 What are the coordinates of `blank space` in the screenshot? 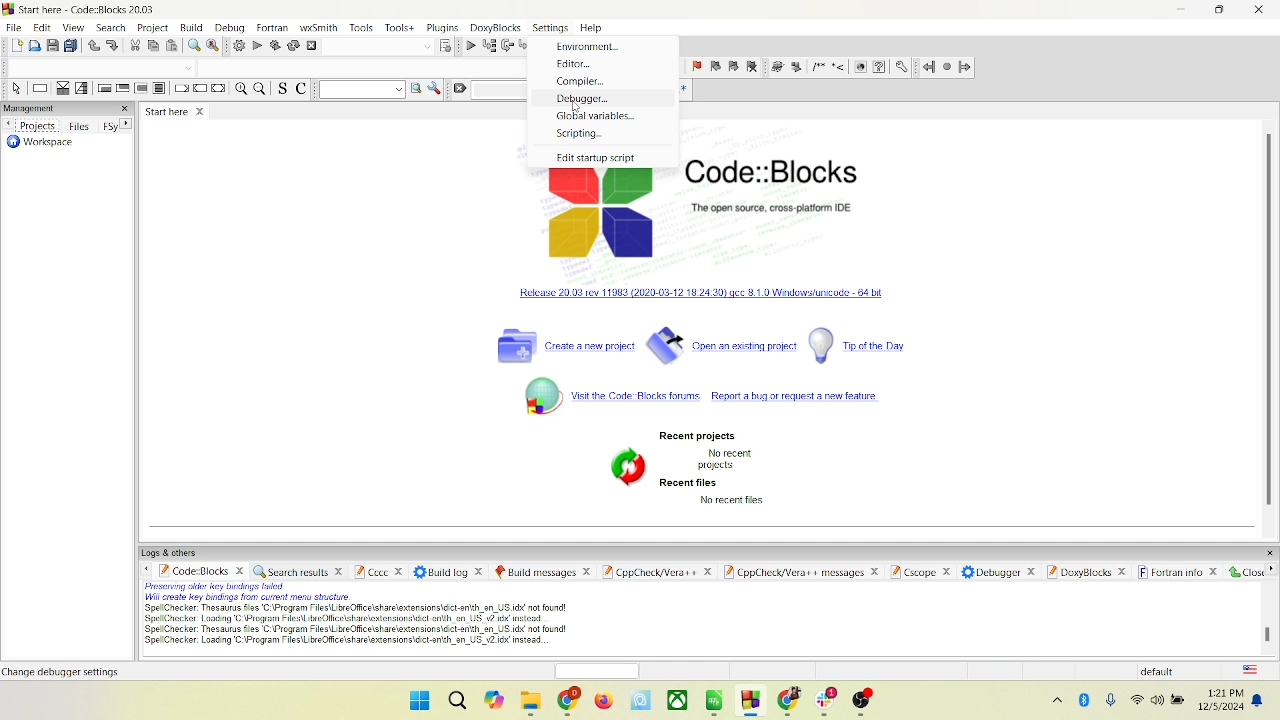 It's located at (367, 68).